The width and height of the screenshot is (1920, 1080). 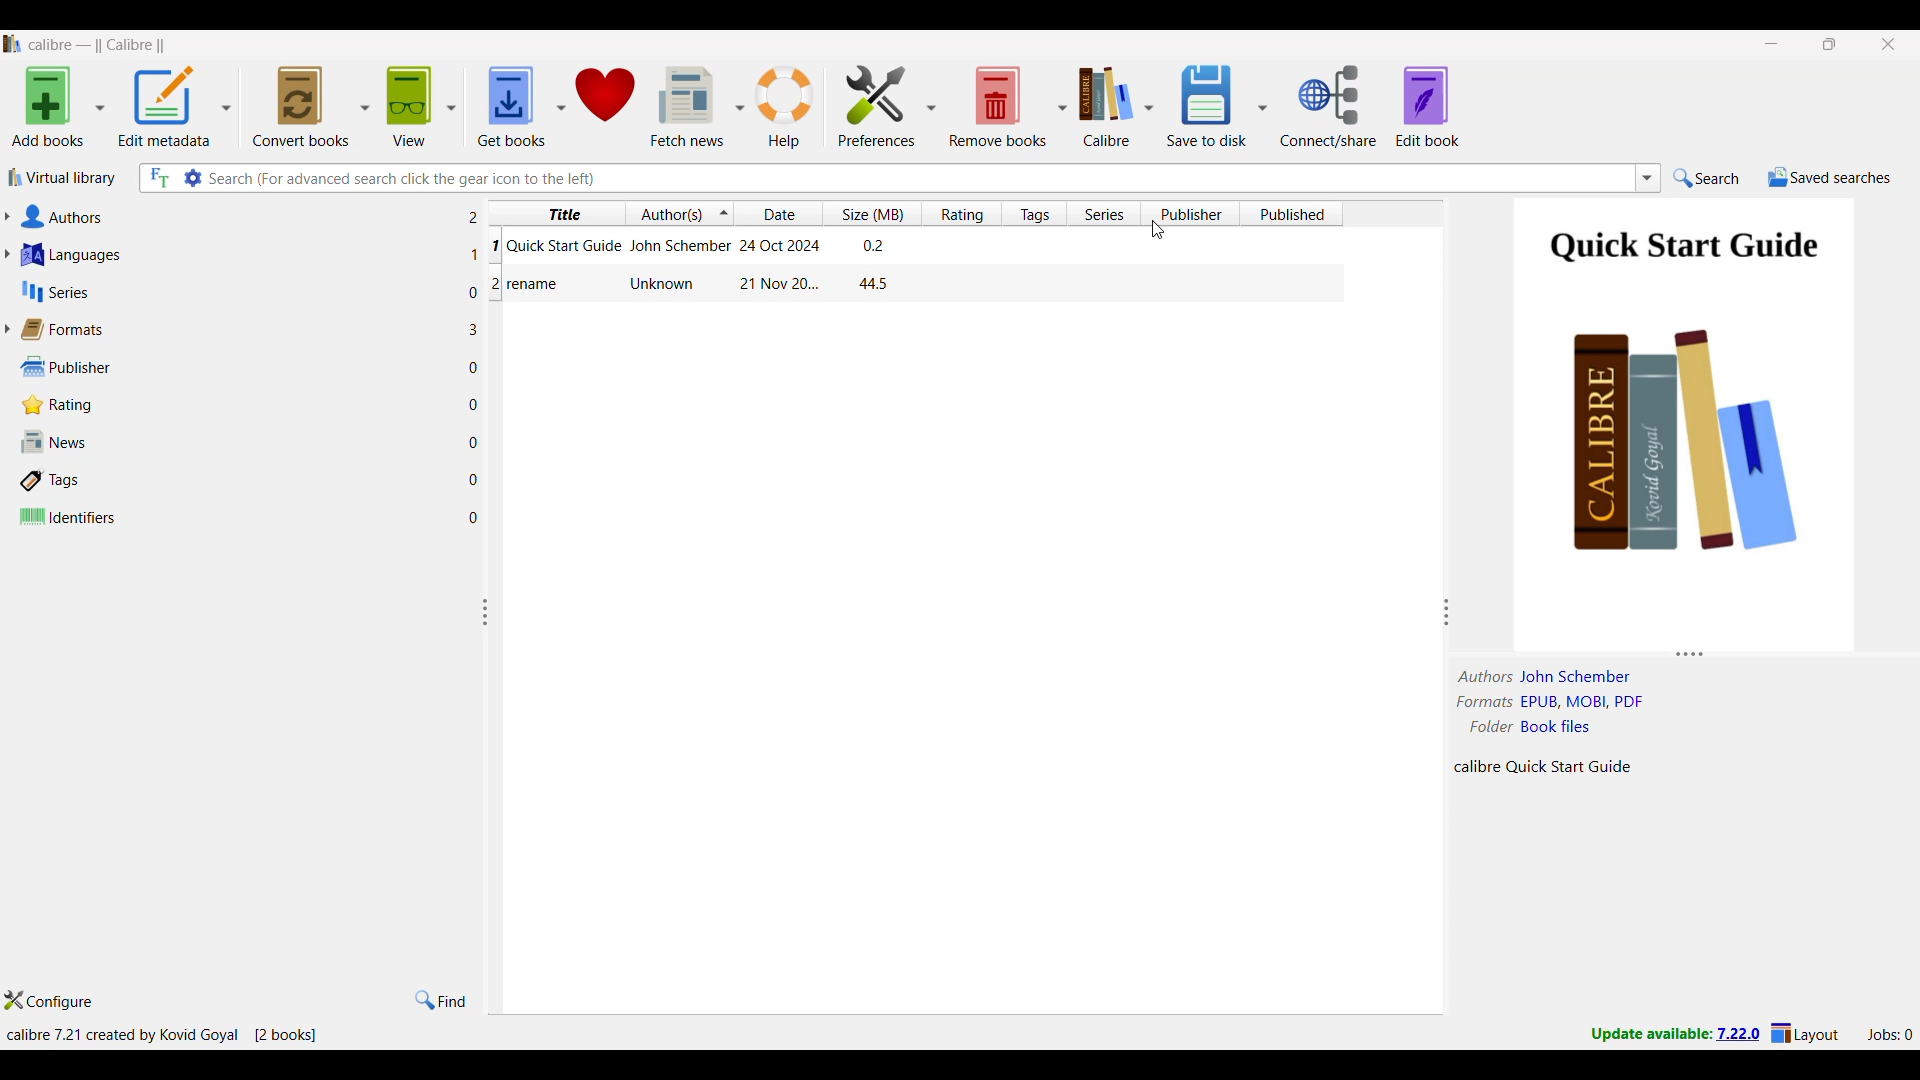 What do you see at coordinates (480, 407) in the screenshot?
I see `0` at bounding box center [480, 407].